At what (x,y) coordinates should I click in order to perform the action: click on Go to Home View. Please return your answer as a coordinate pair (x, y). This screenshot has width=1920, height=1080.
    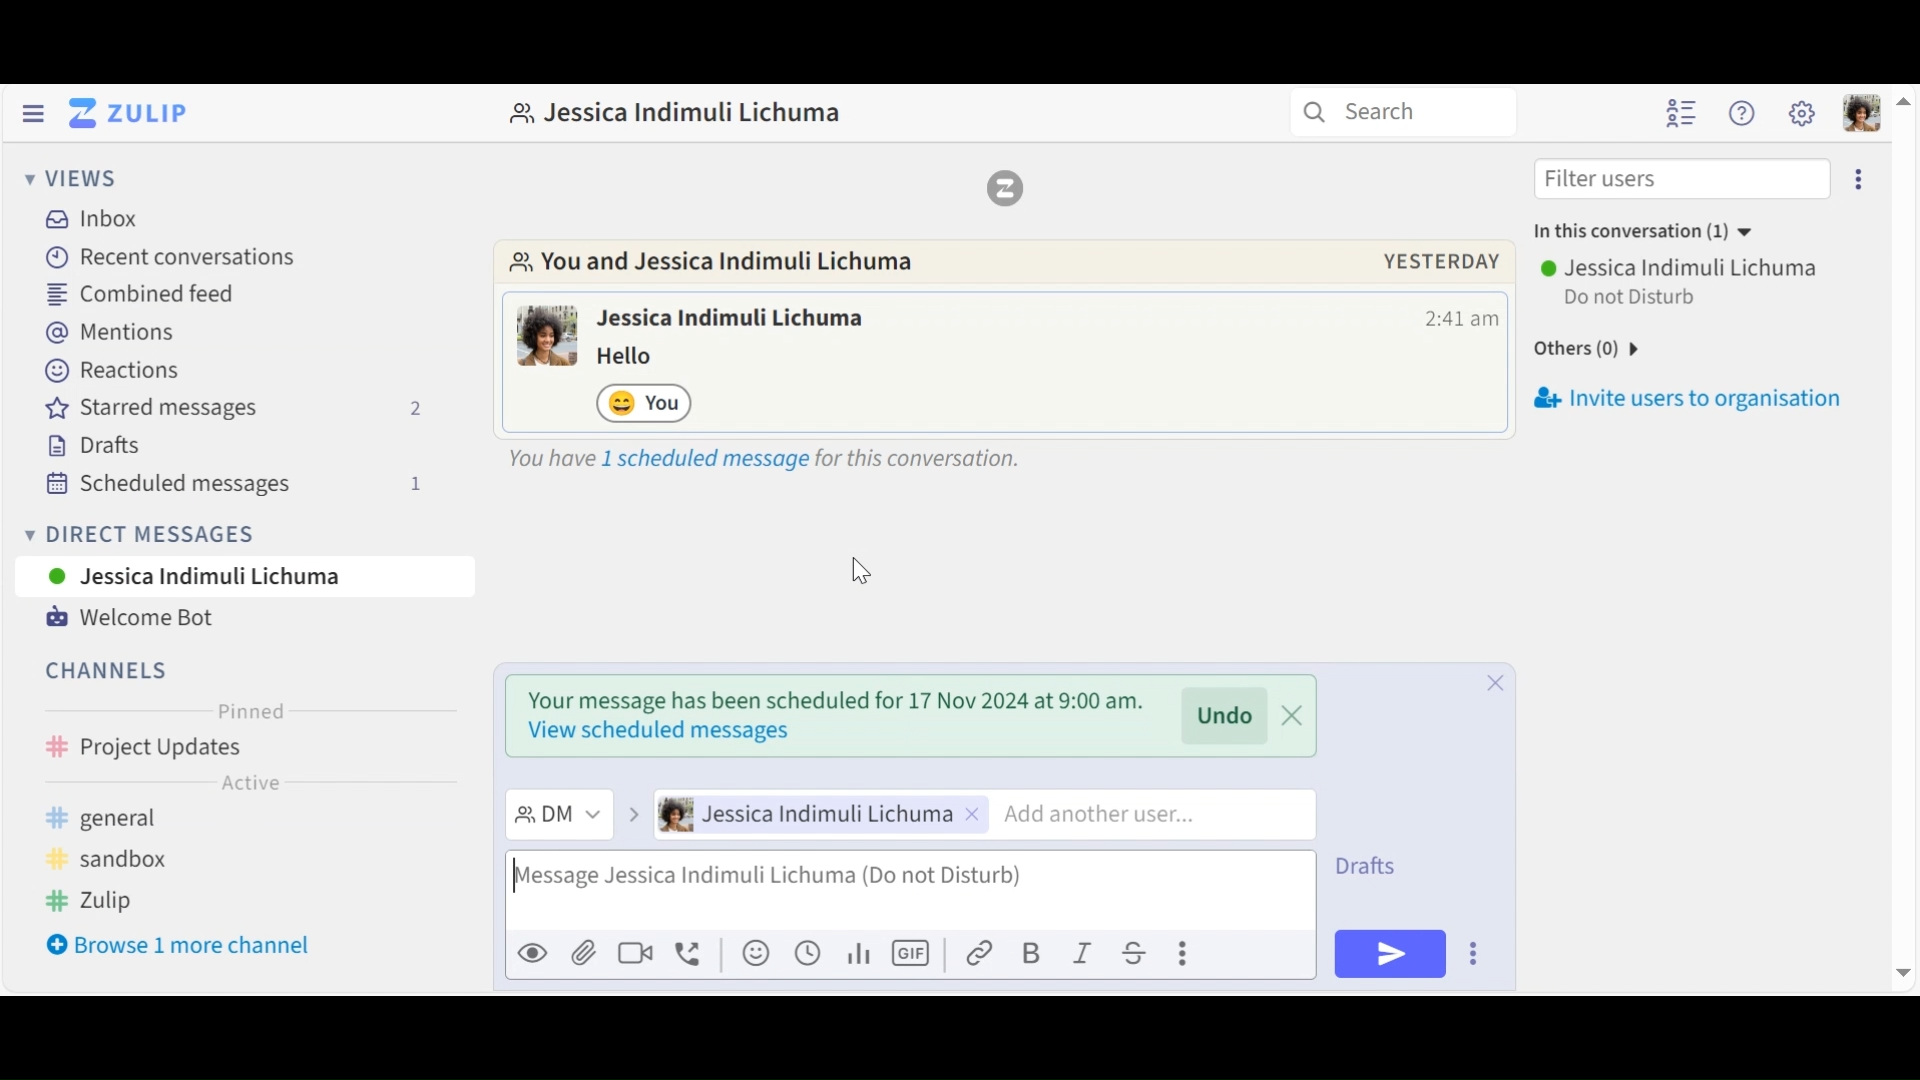
    Looking at the image, I should click on (124, 113).